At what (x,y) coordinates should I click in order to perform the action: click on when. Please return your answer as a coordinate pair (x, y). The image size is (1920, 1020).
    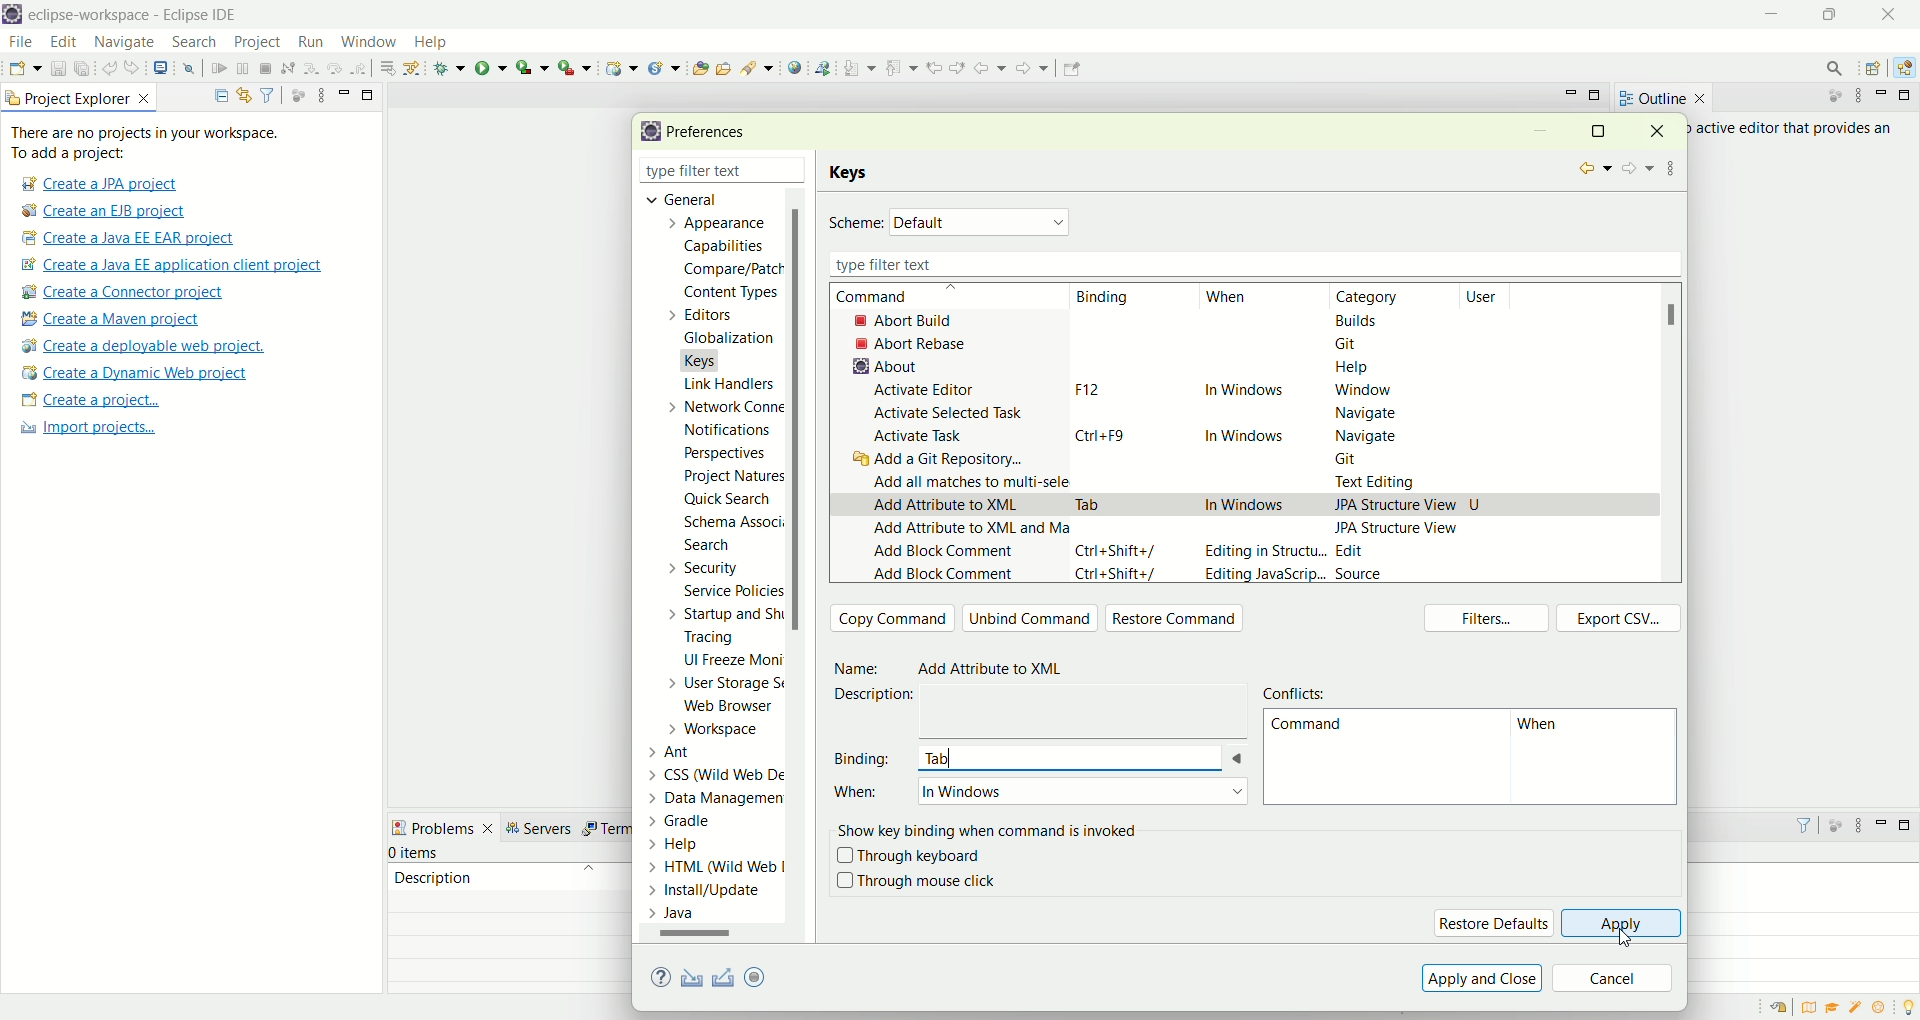
    Looking at the image, I should click on (860, 799).